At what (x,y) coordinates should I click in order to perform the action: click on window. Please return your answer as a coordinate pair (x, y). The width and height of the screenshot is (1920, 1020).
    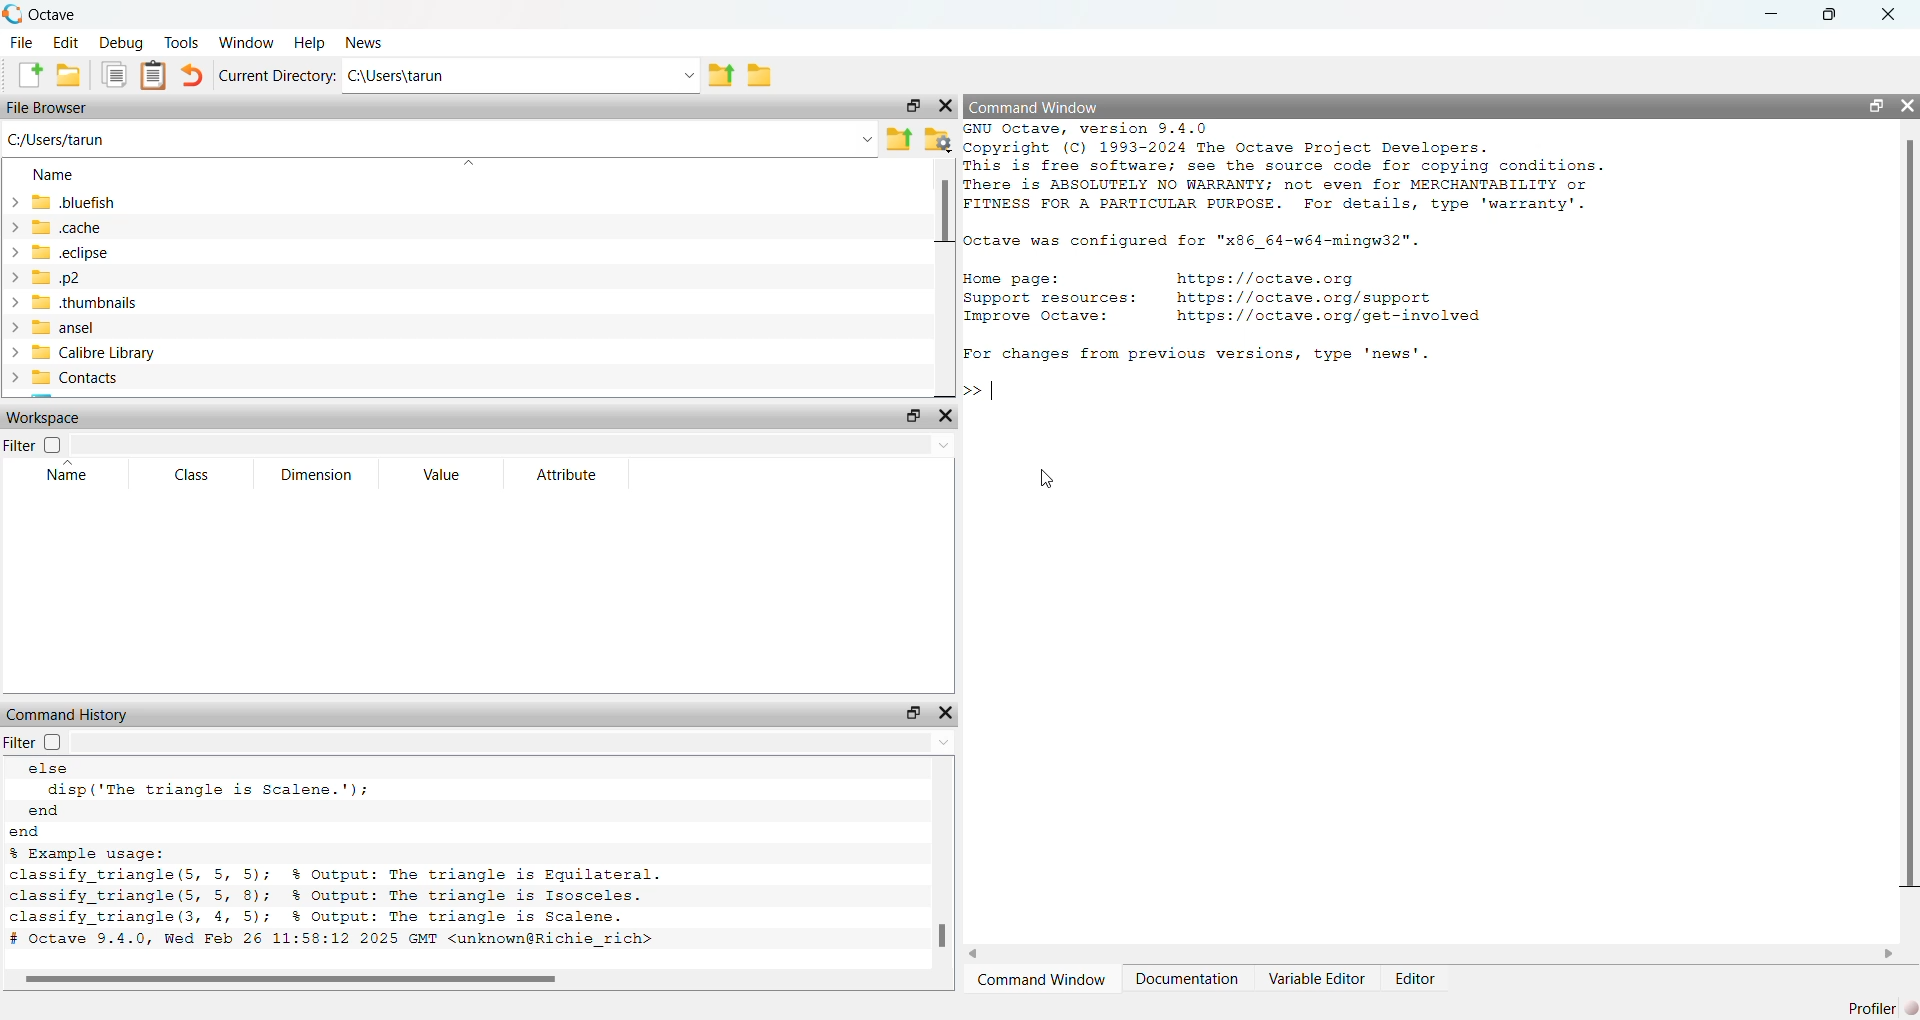
    Looking at the image, I should click on (248, 42).